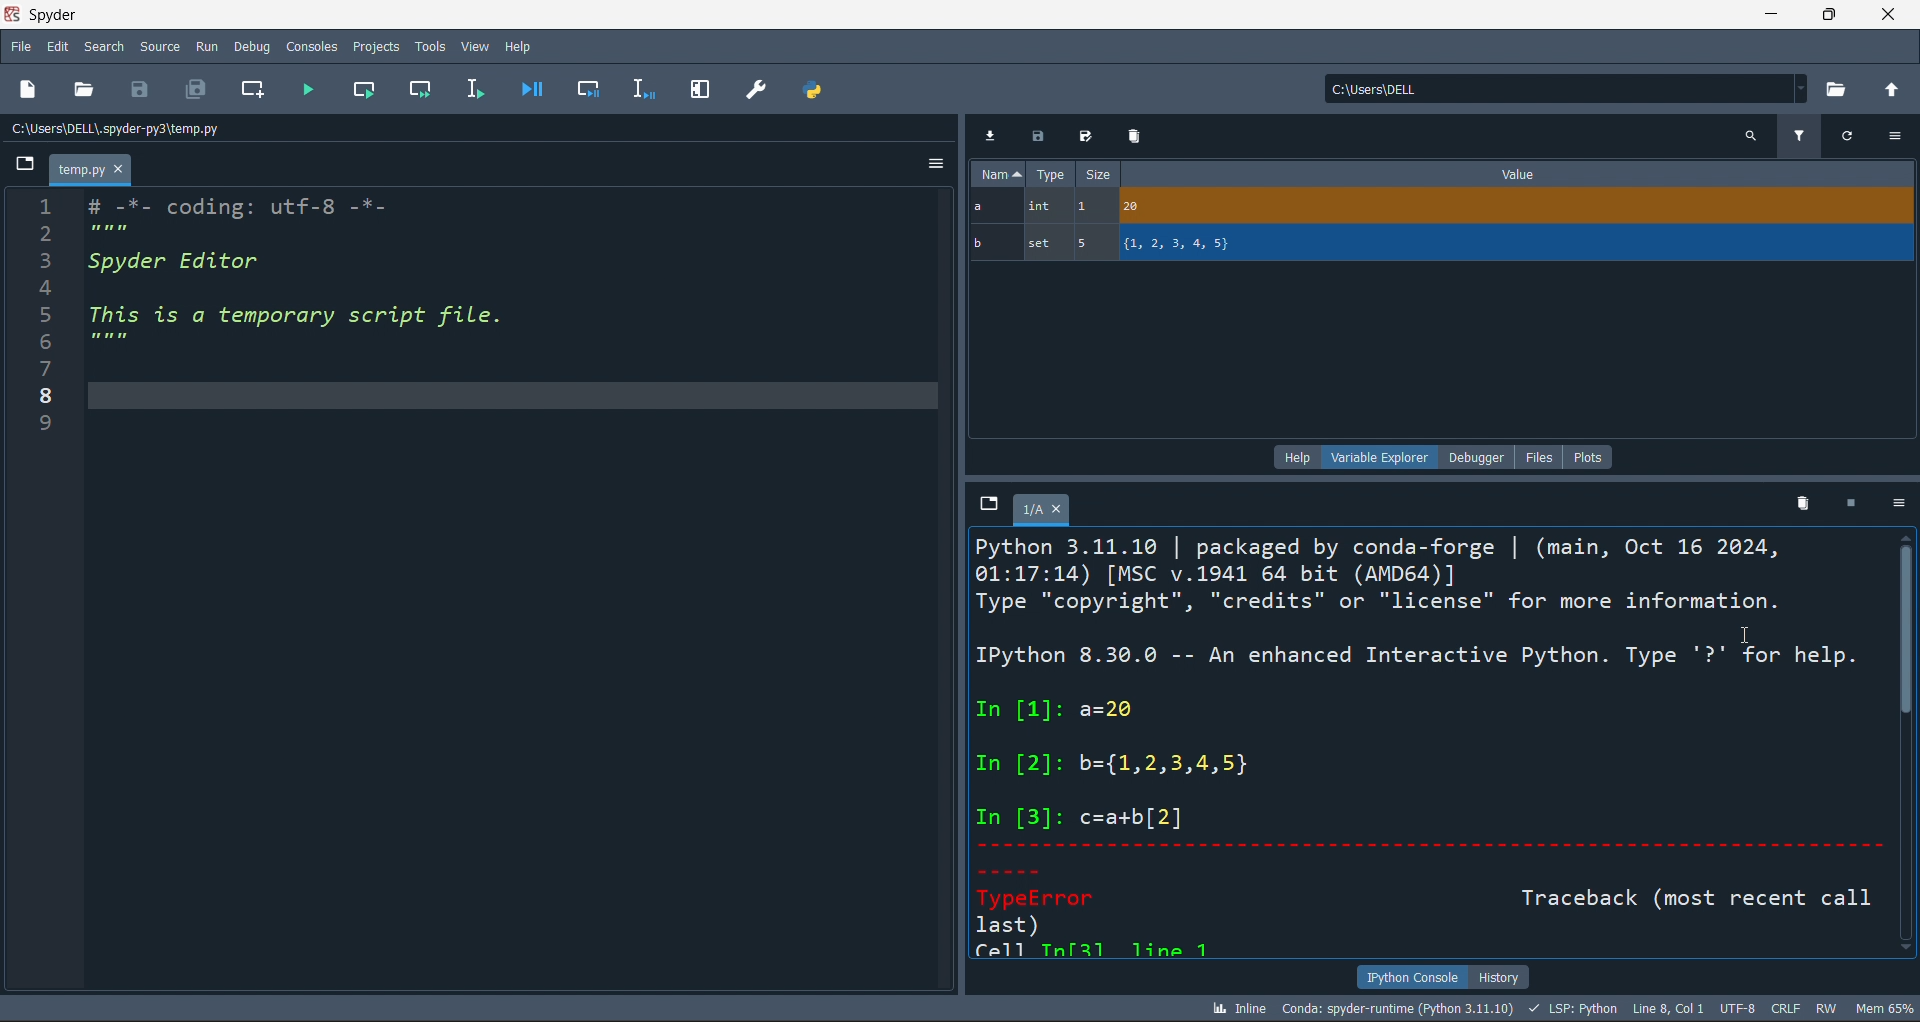  What do you see at coordinates (1894, 505) in the screenshot?
I see `options` at bounding box center [1894, 505].